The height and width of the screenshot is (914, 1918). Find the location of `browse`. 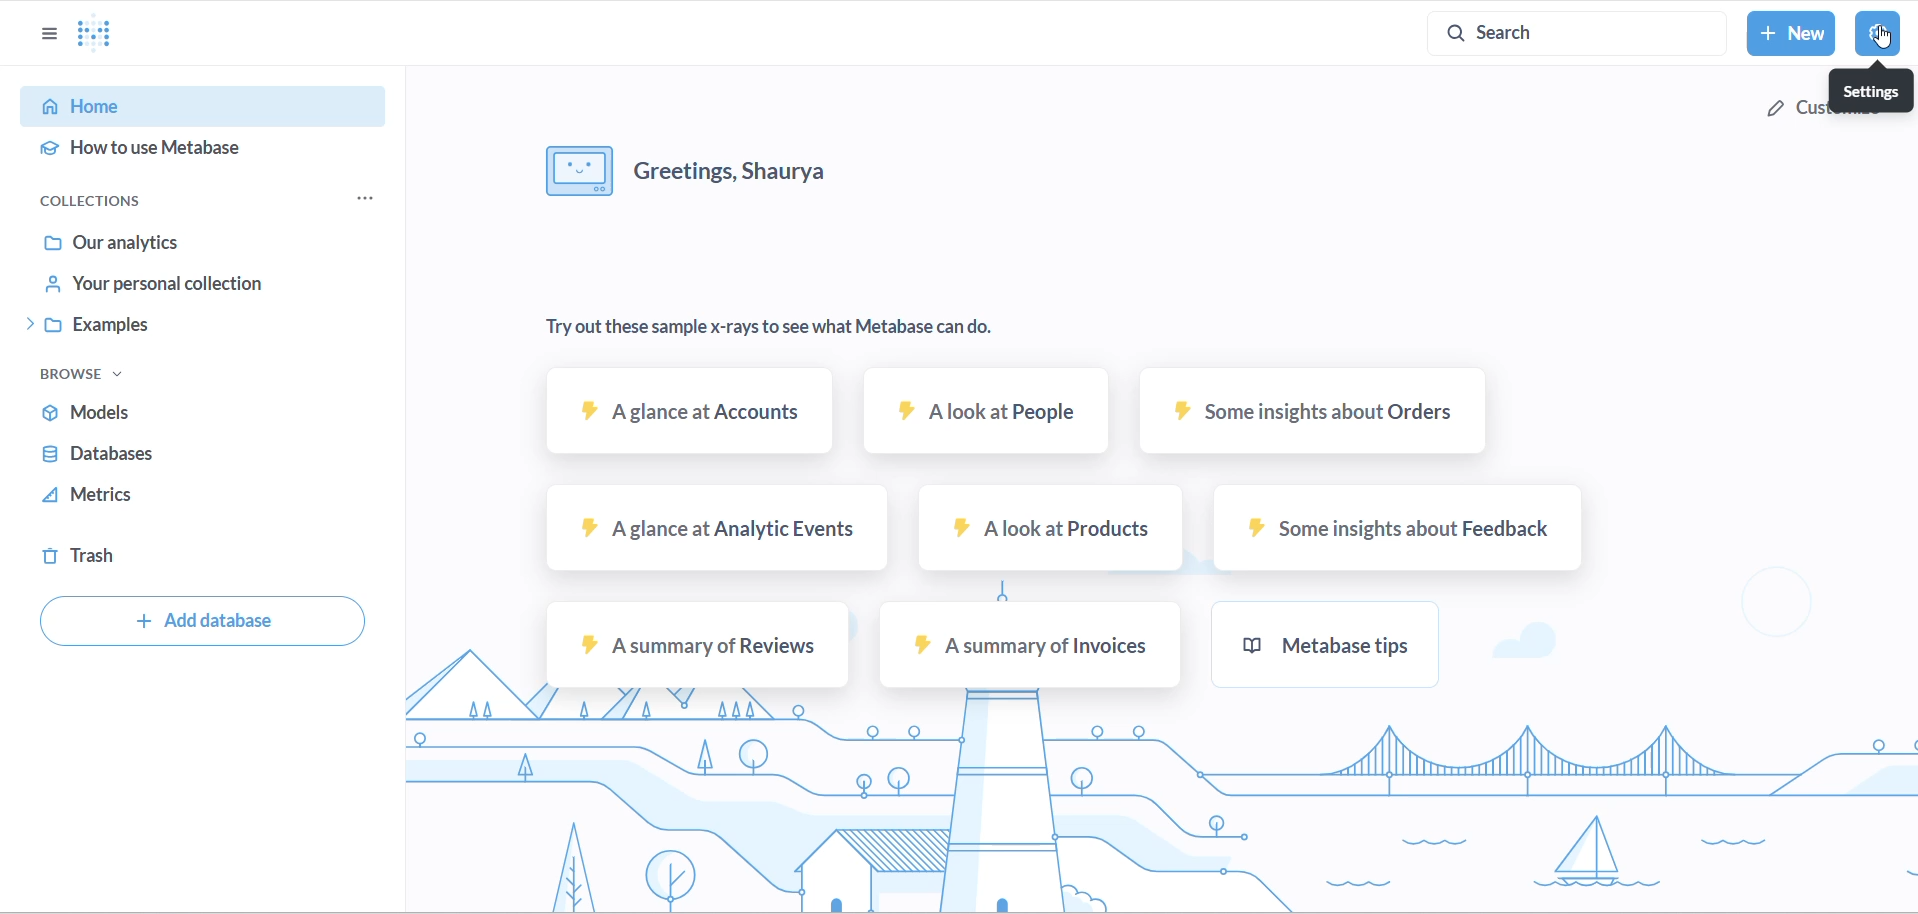

browse is located at coordinates (82, 375).